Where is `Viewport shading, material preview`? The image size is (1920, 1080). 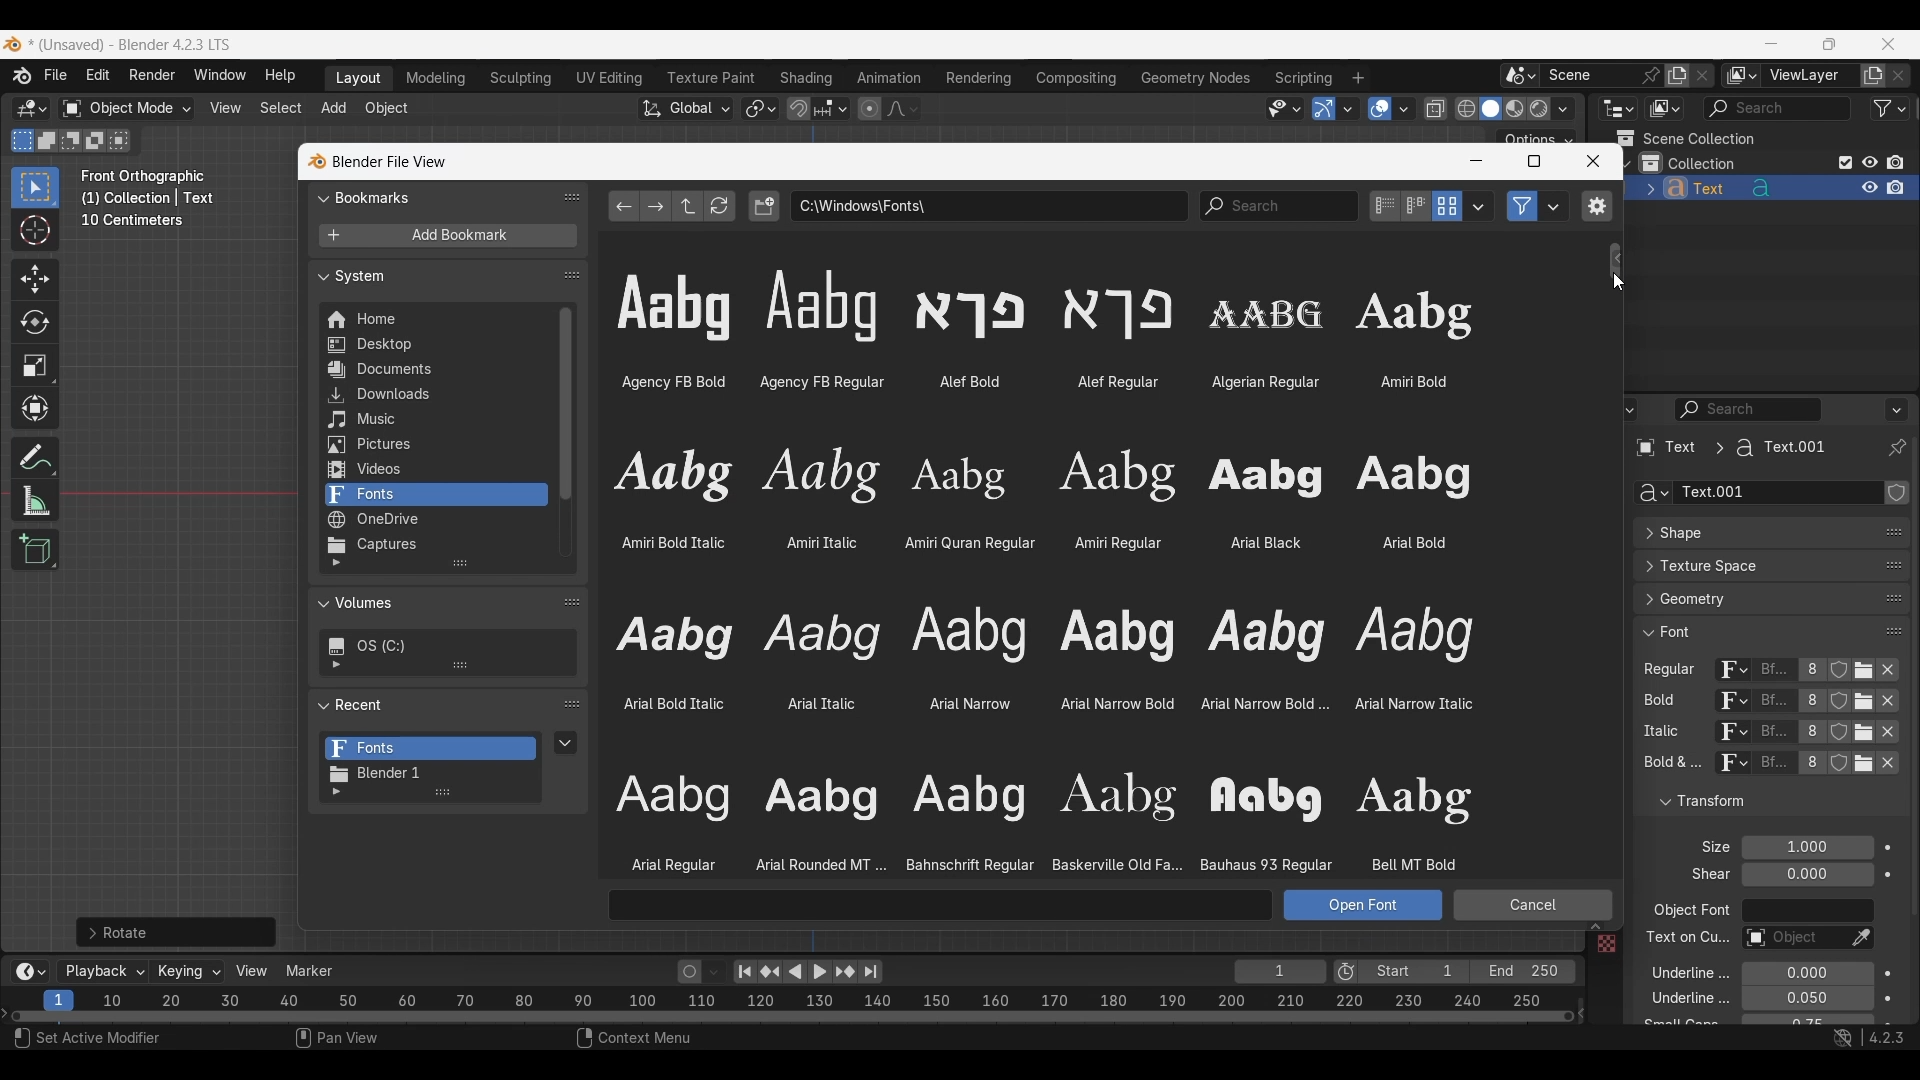
Viewport shading, material preview is located at coordinates (1514, 108).